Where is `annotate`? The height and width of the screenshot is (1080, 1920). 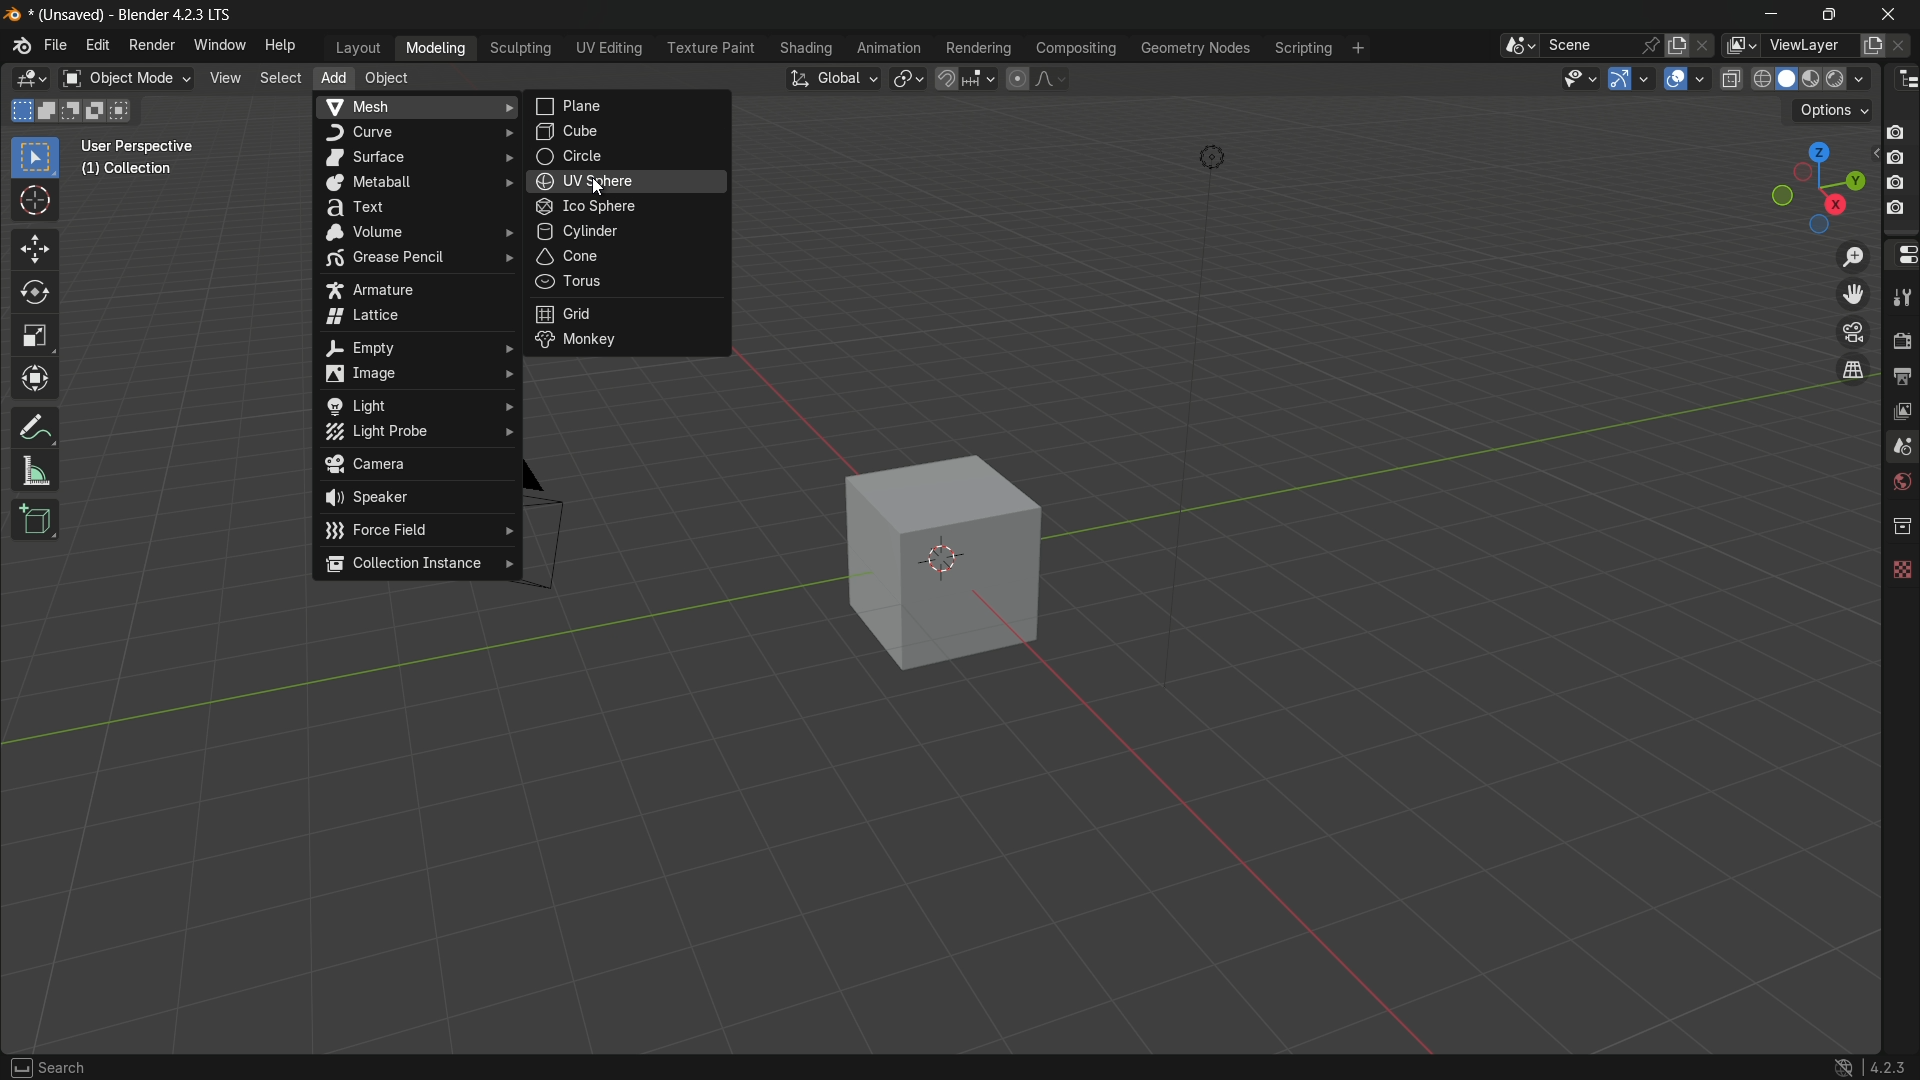
annotate is located at coordinates (36, 425).